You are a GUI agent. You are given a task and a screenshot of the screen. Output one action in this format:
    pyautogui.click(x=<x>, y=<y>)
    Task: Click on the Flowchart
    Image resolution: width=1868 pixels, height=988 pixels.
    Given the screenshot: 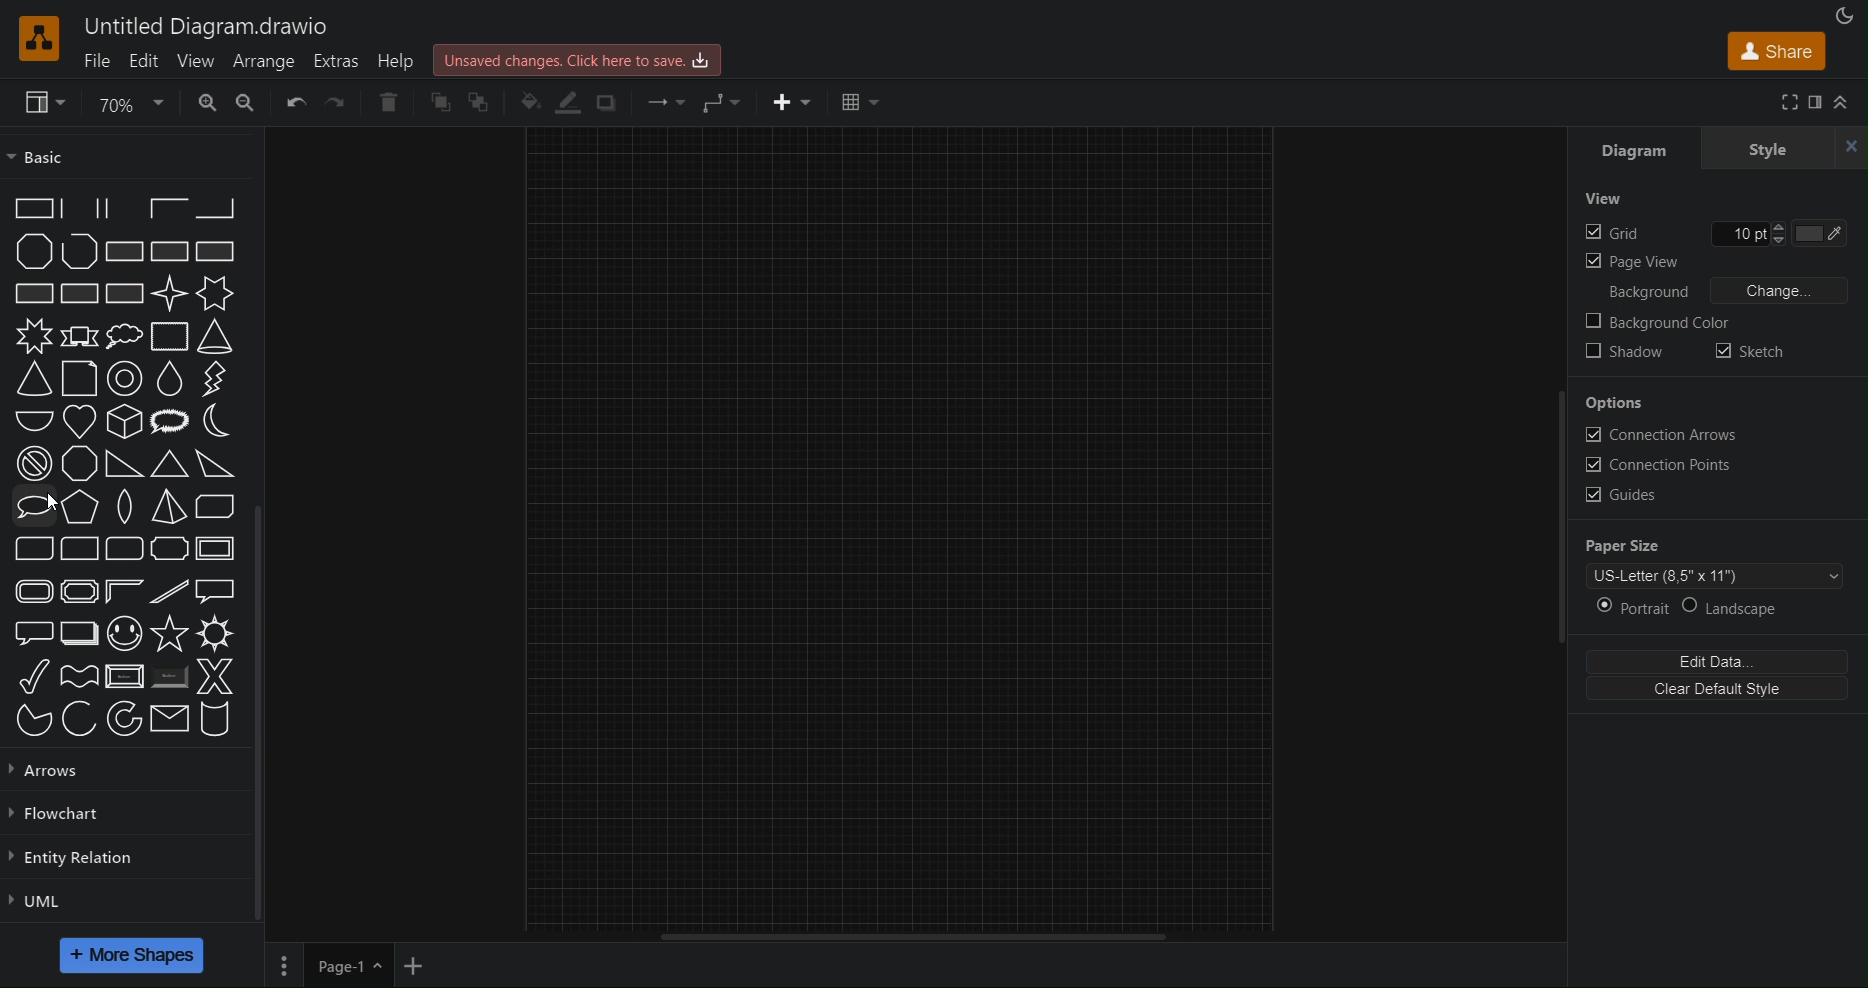 What is the action you would take?
    pyautogui.click(x=63, y=817)
    